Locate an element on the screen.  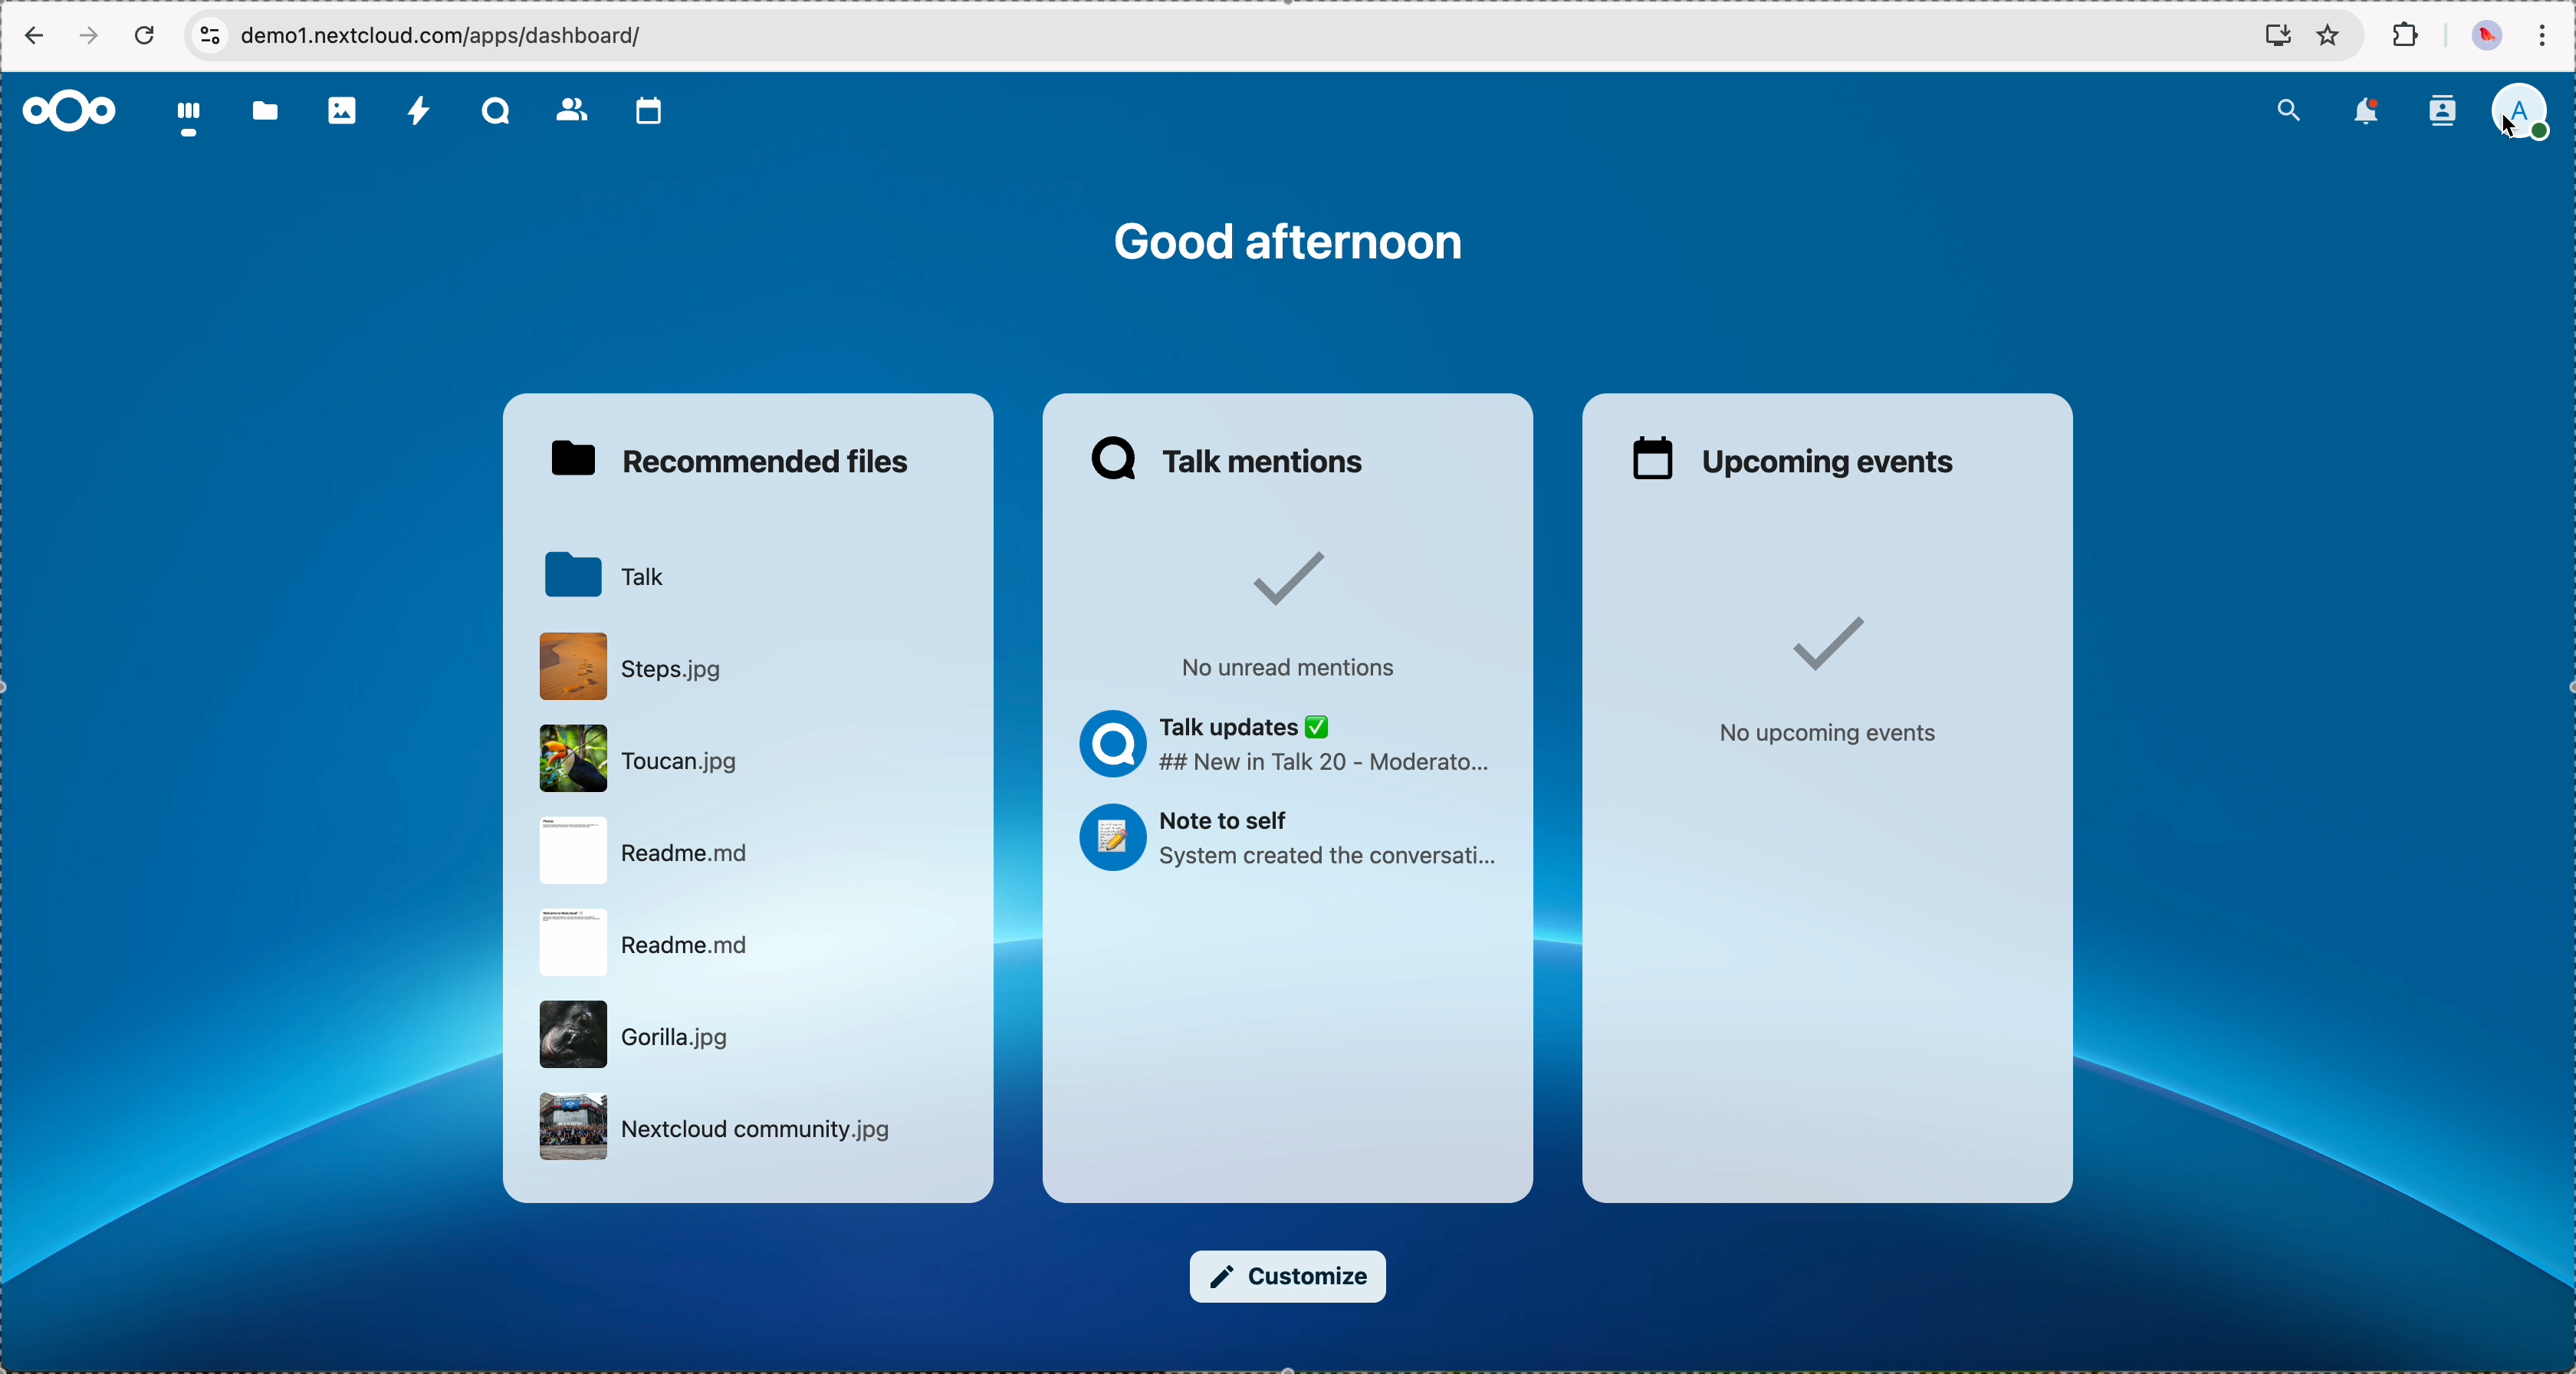
no unread mentions is located at coordinates (1283, 614).